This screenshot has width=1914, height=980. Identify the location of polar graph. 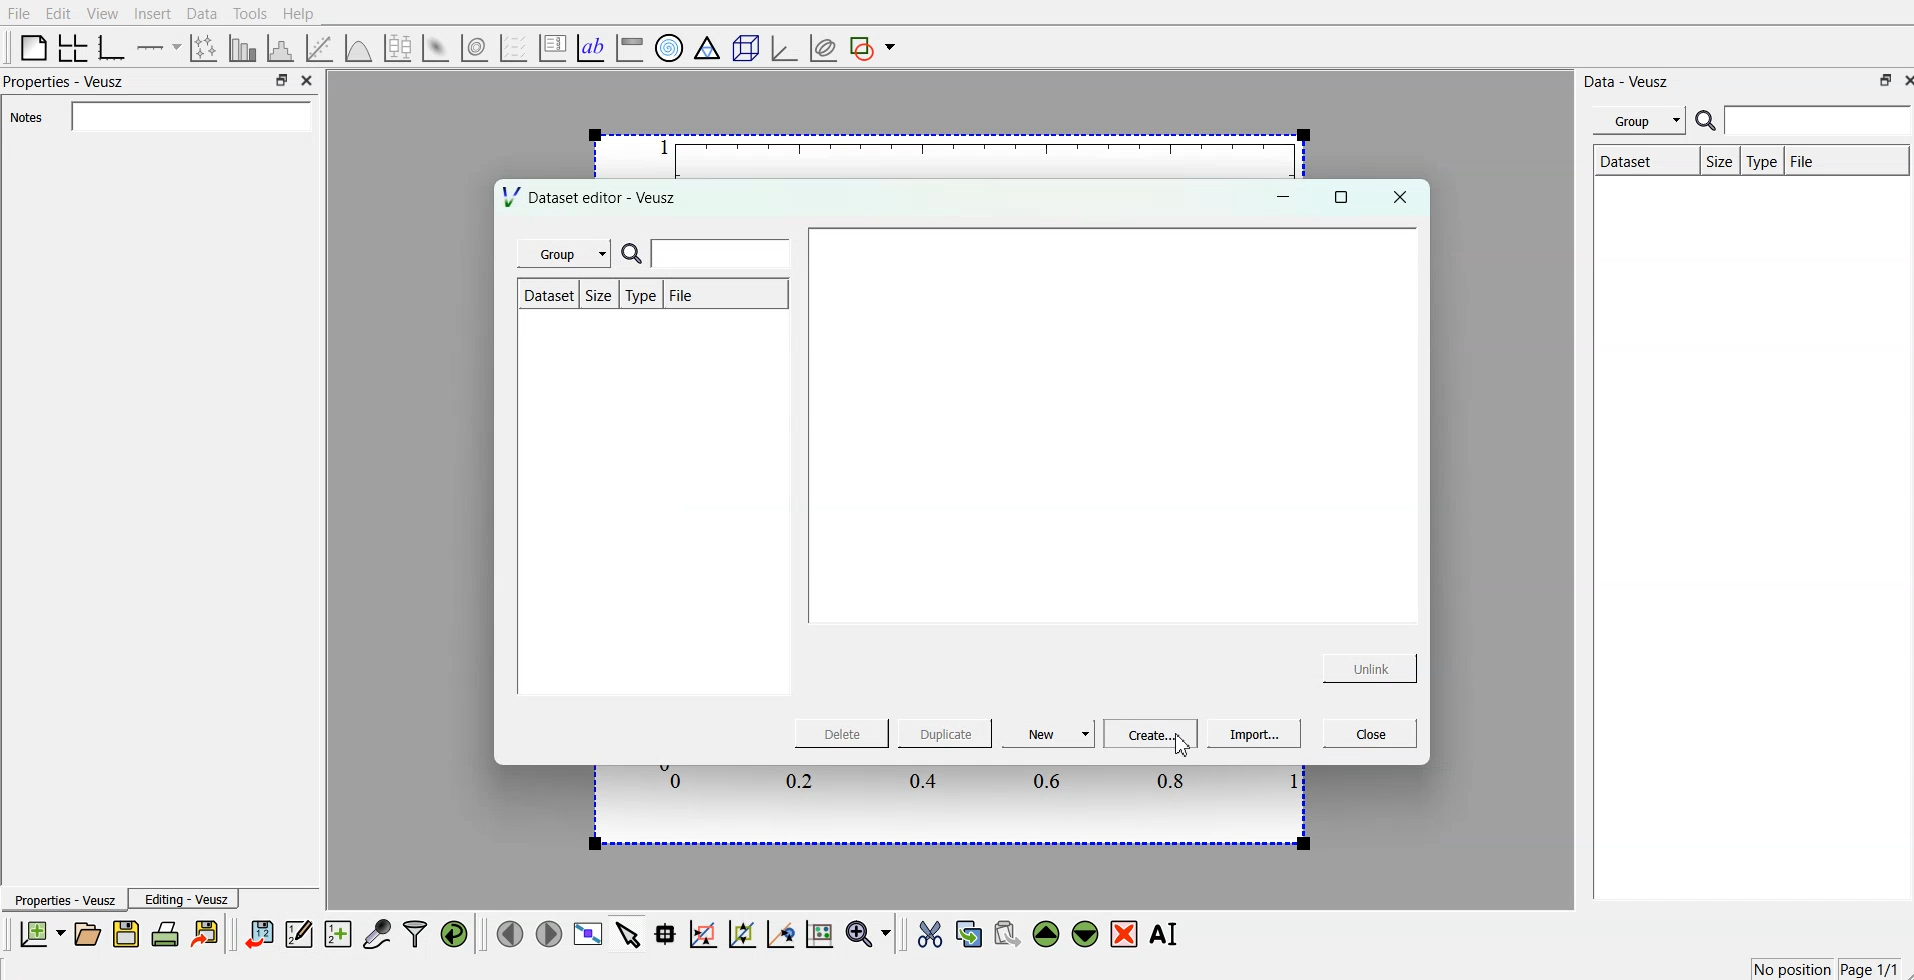
(670, 46).